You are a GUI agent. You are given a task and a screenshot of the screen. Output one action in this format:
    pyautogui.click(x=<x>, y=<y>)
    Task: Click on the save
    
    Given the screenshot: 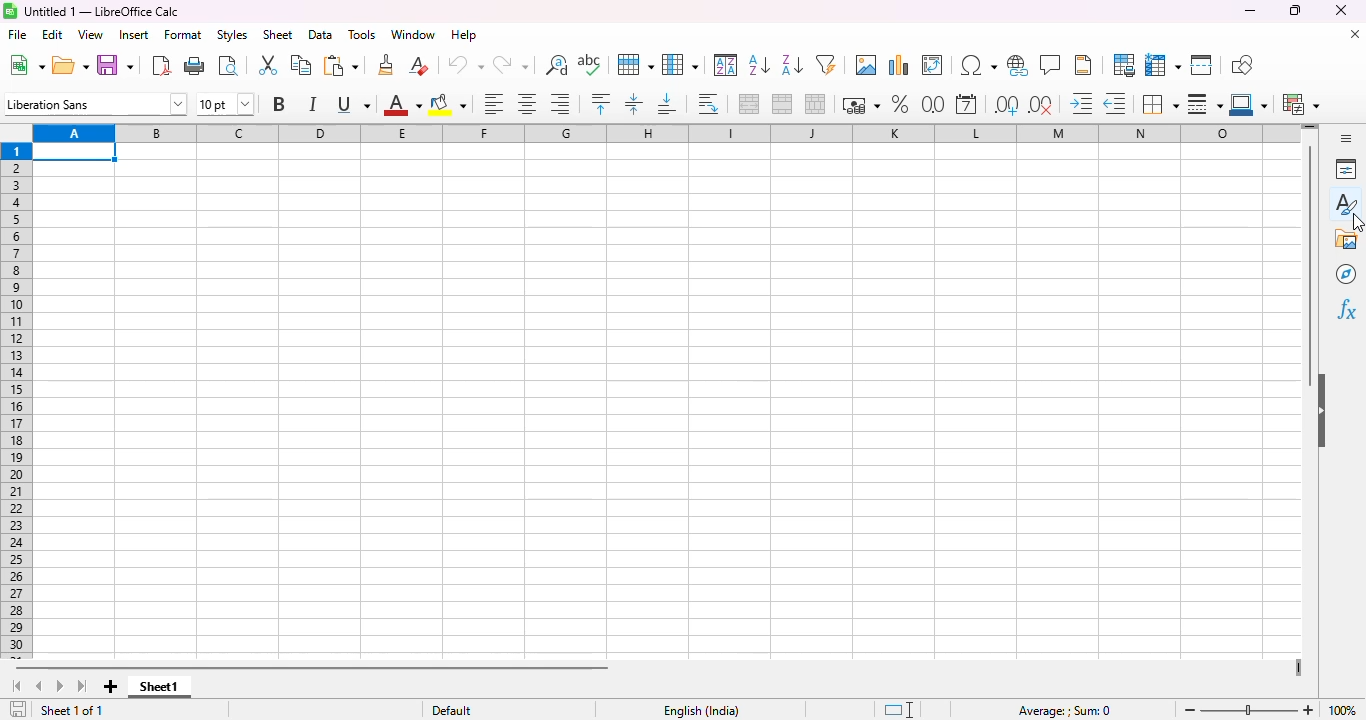 What is the action you would take?
    pyautogui.click(x=115, y=65)
    